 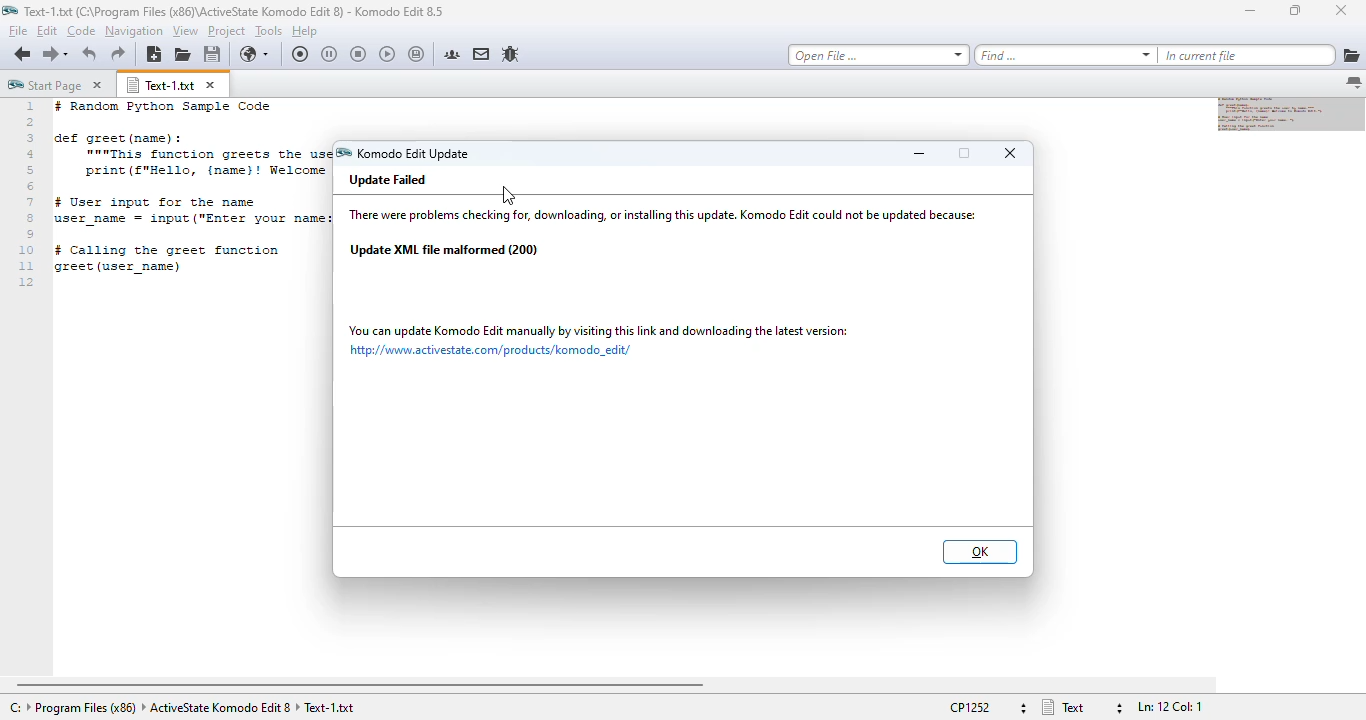 What do you see at coordinates (358, 54) in the screenshot?
I see `stop recording macro` at bounding box center [358, 54].